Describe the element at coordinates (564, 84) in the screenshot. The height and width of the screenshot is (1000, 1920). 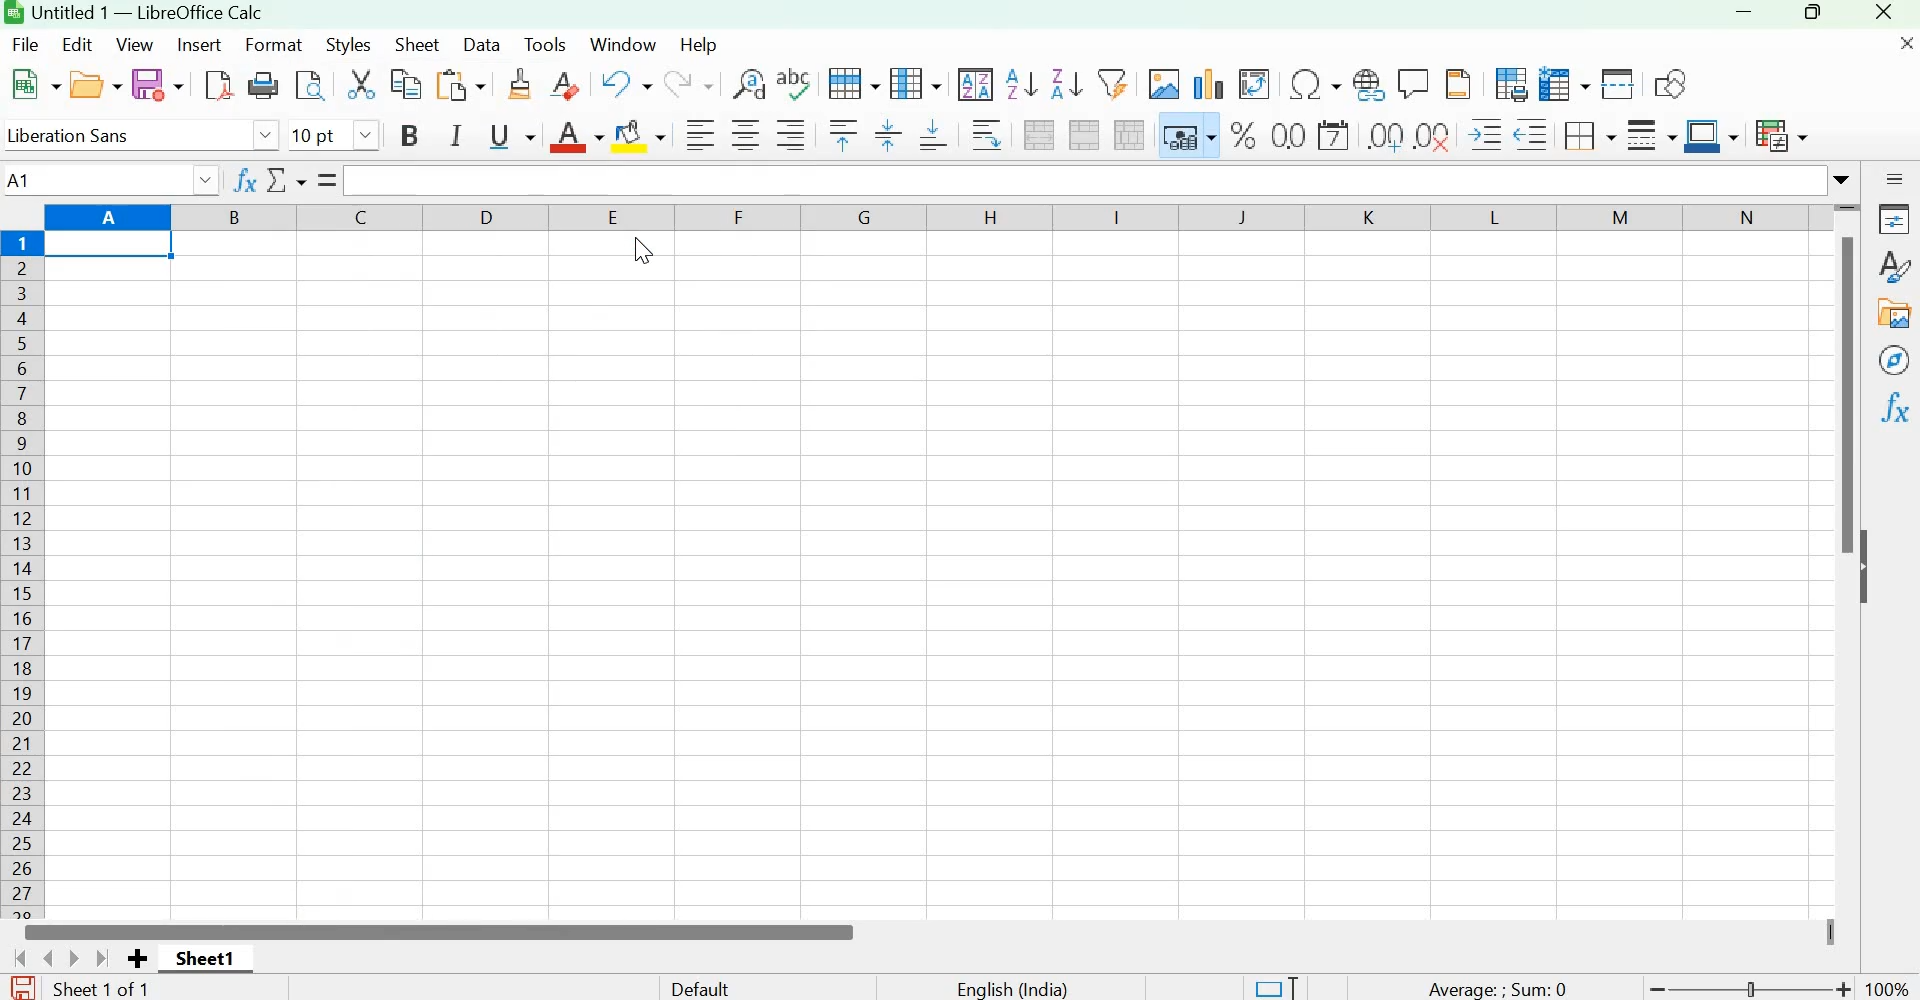
I see `Clear direct formatting` at that location.